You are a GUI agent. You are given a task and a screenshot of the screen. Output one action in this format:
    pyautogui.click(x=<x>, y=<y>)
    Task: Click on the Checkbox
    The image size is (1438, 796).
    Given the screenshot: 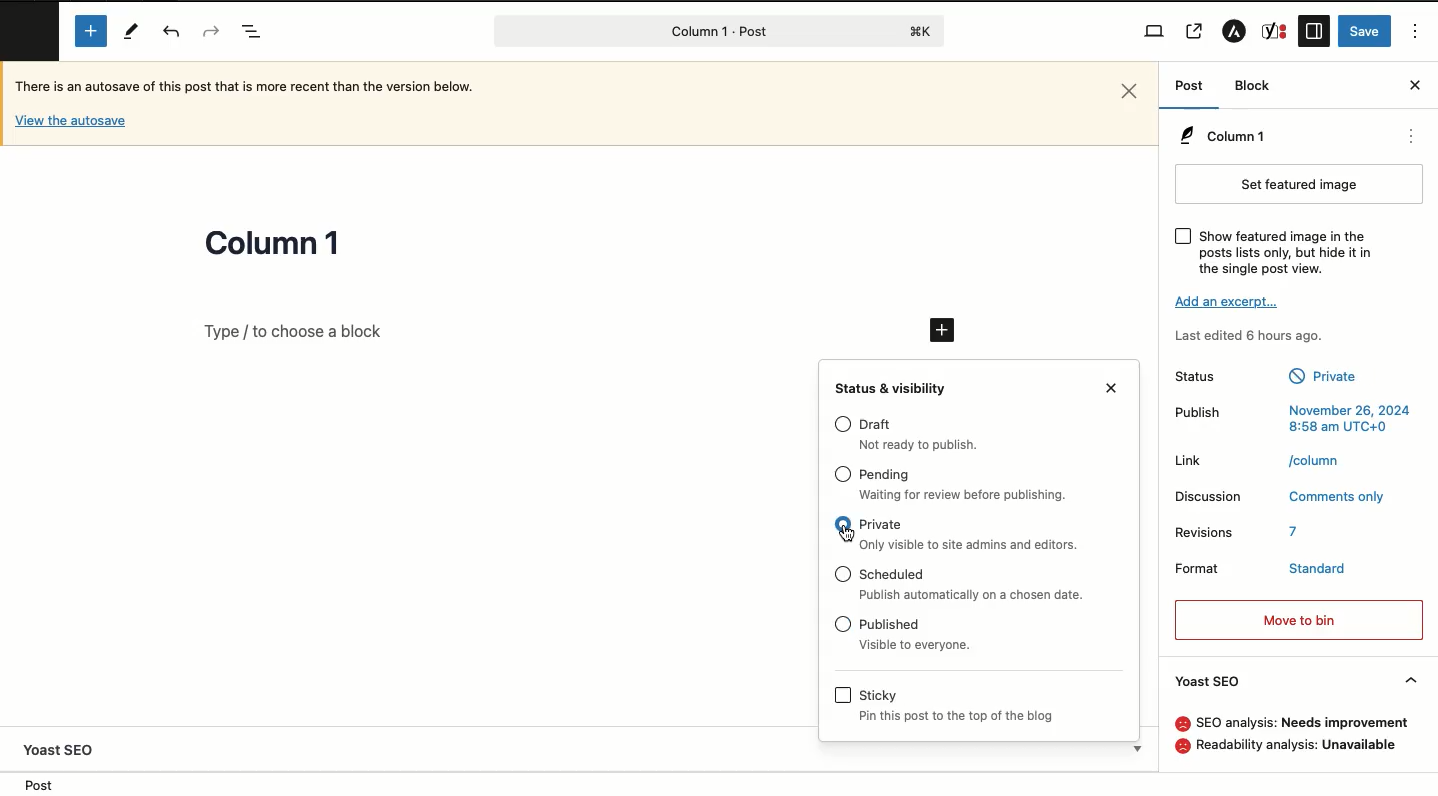 What is the action you would take?
    pyautogui.click(x=842, y=524)
    